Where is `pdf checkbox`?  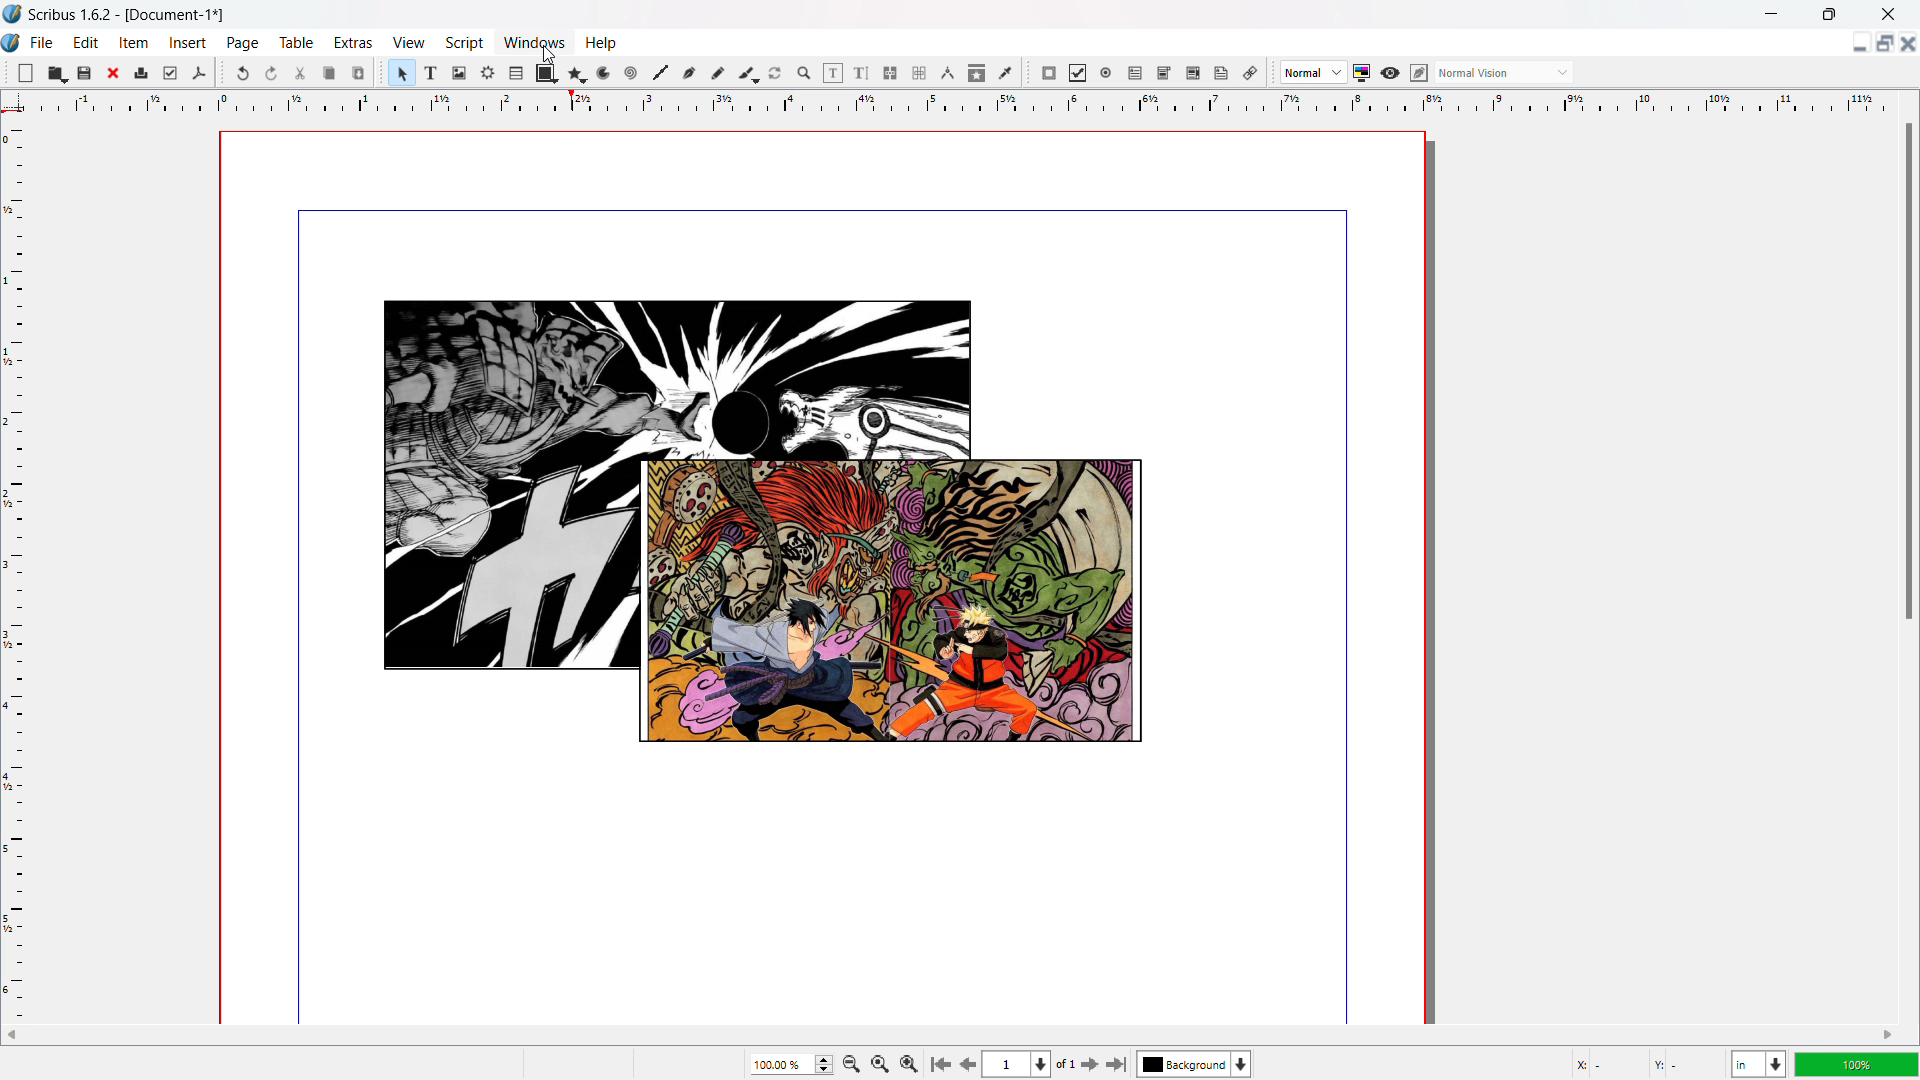 pdf checkbox is located at coordinates (1078, 73).